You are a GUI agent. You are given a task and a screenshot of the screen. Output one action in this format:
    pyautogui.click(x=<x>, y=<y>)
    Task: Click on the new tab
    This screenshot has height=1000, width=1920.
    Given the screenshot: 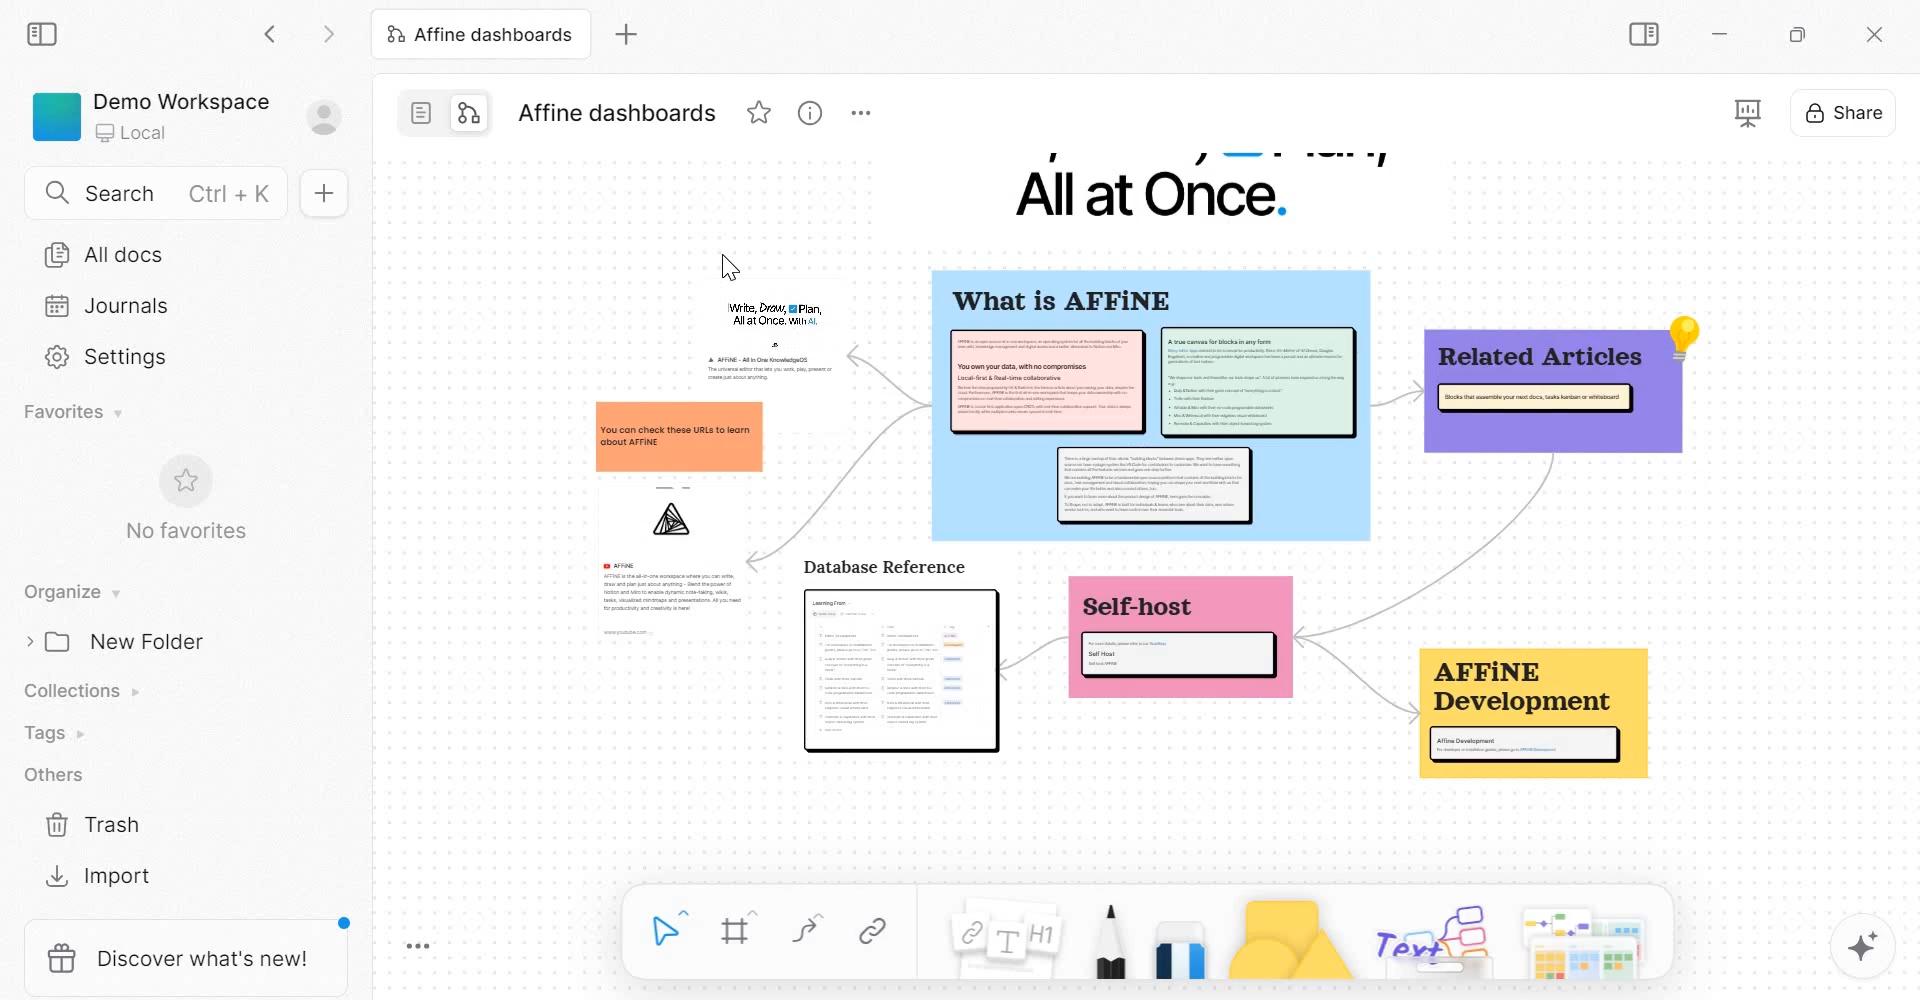 What is the action you would take?
    pyautogui.click(x=629, y=36)
    